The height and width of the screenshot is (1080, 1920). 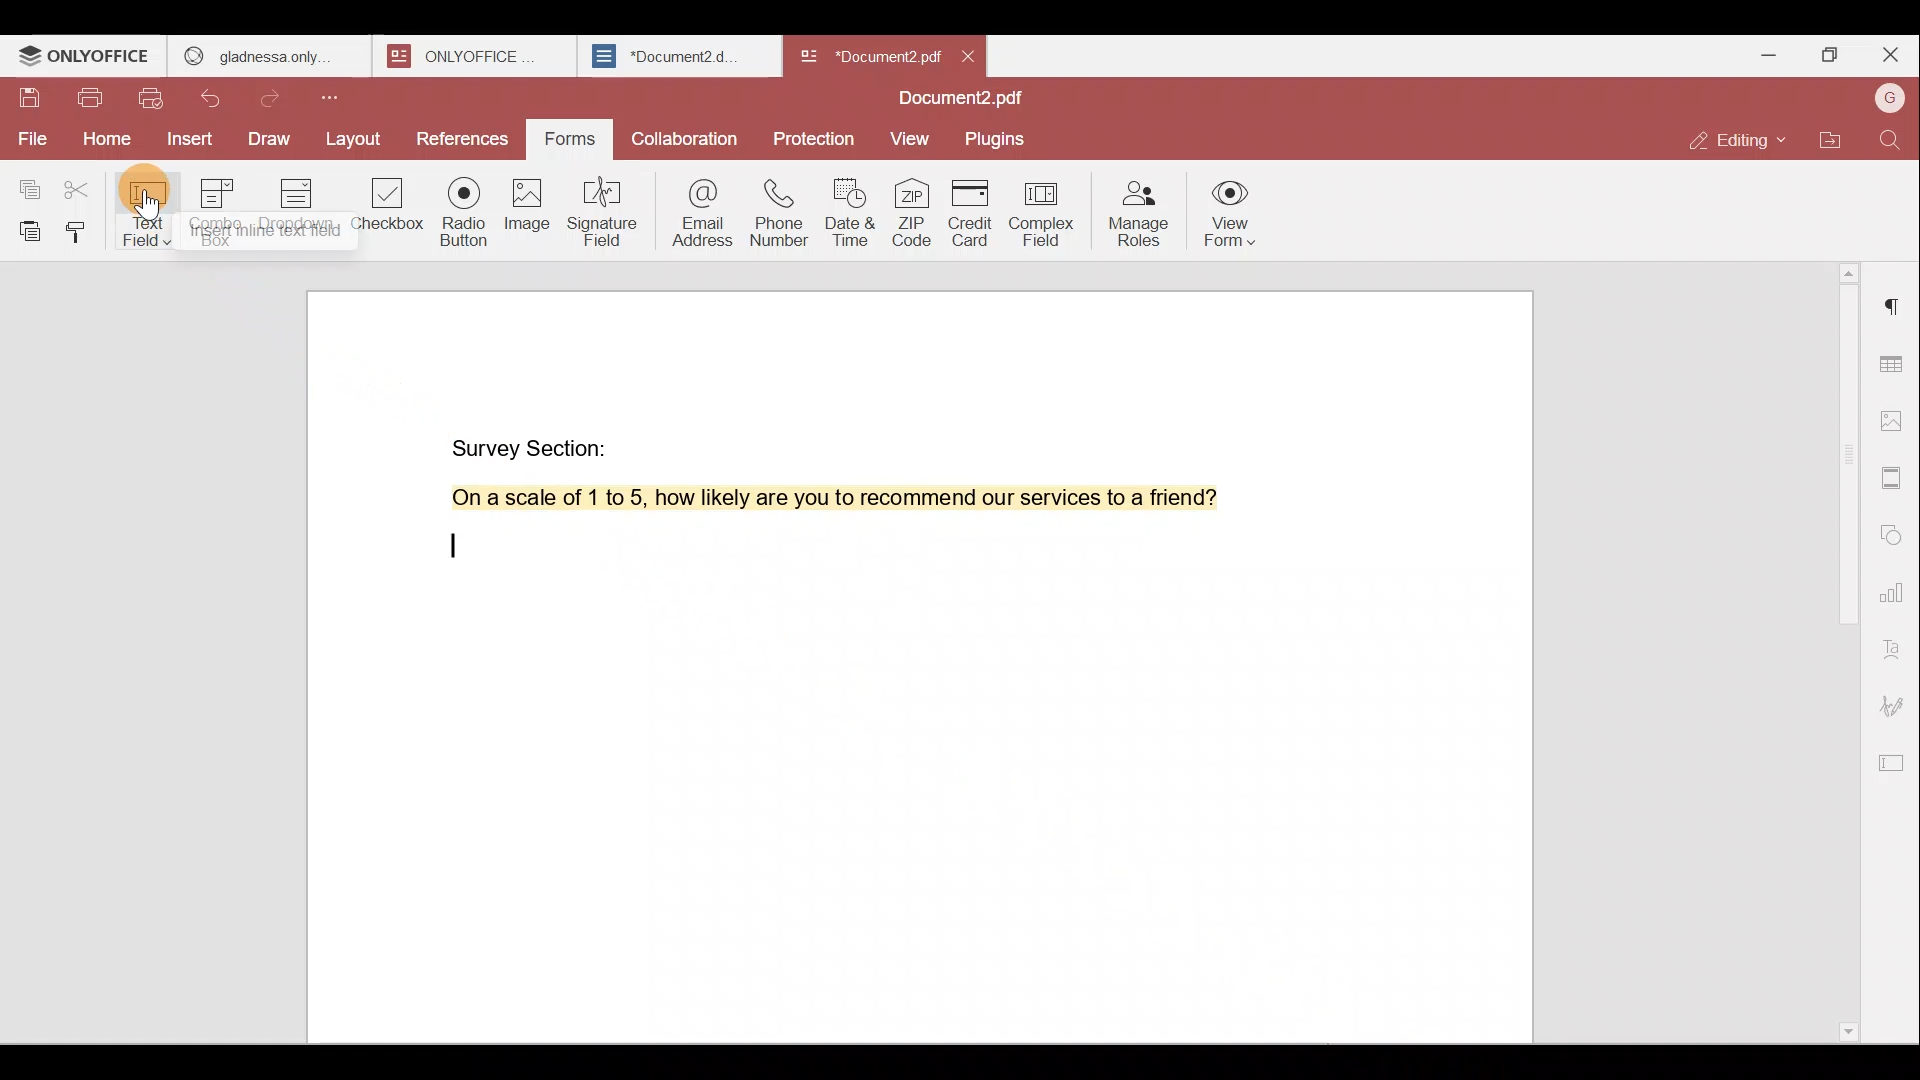 I want to click on Survey Section:, so click(x=536, y=447).